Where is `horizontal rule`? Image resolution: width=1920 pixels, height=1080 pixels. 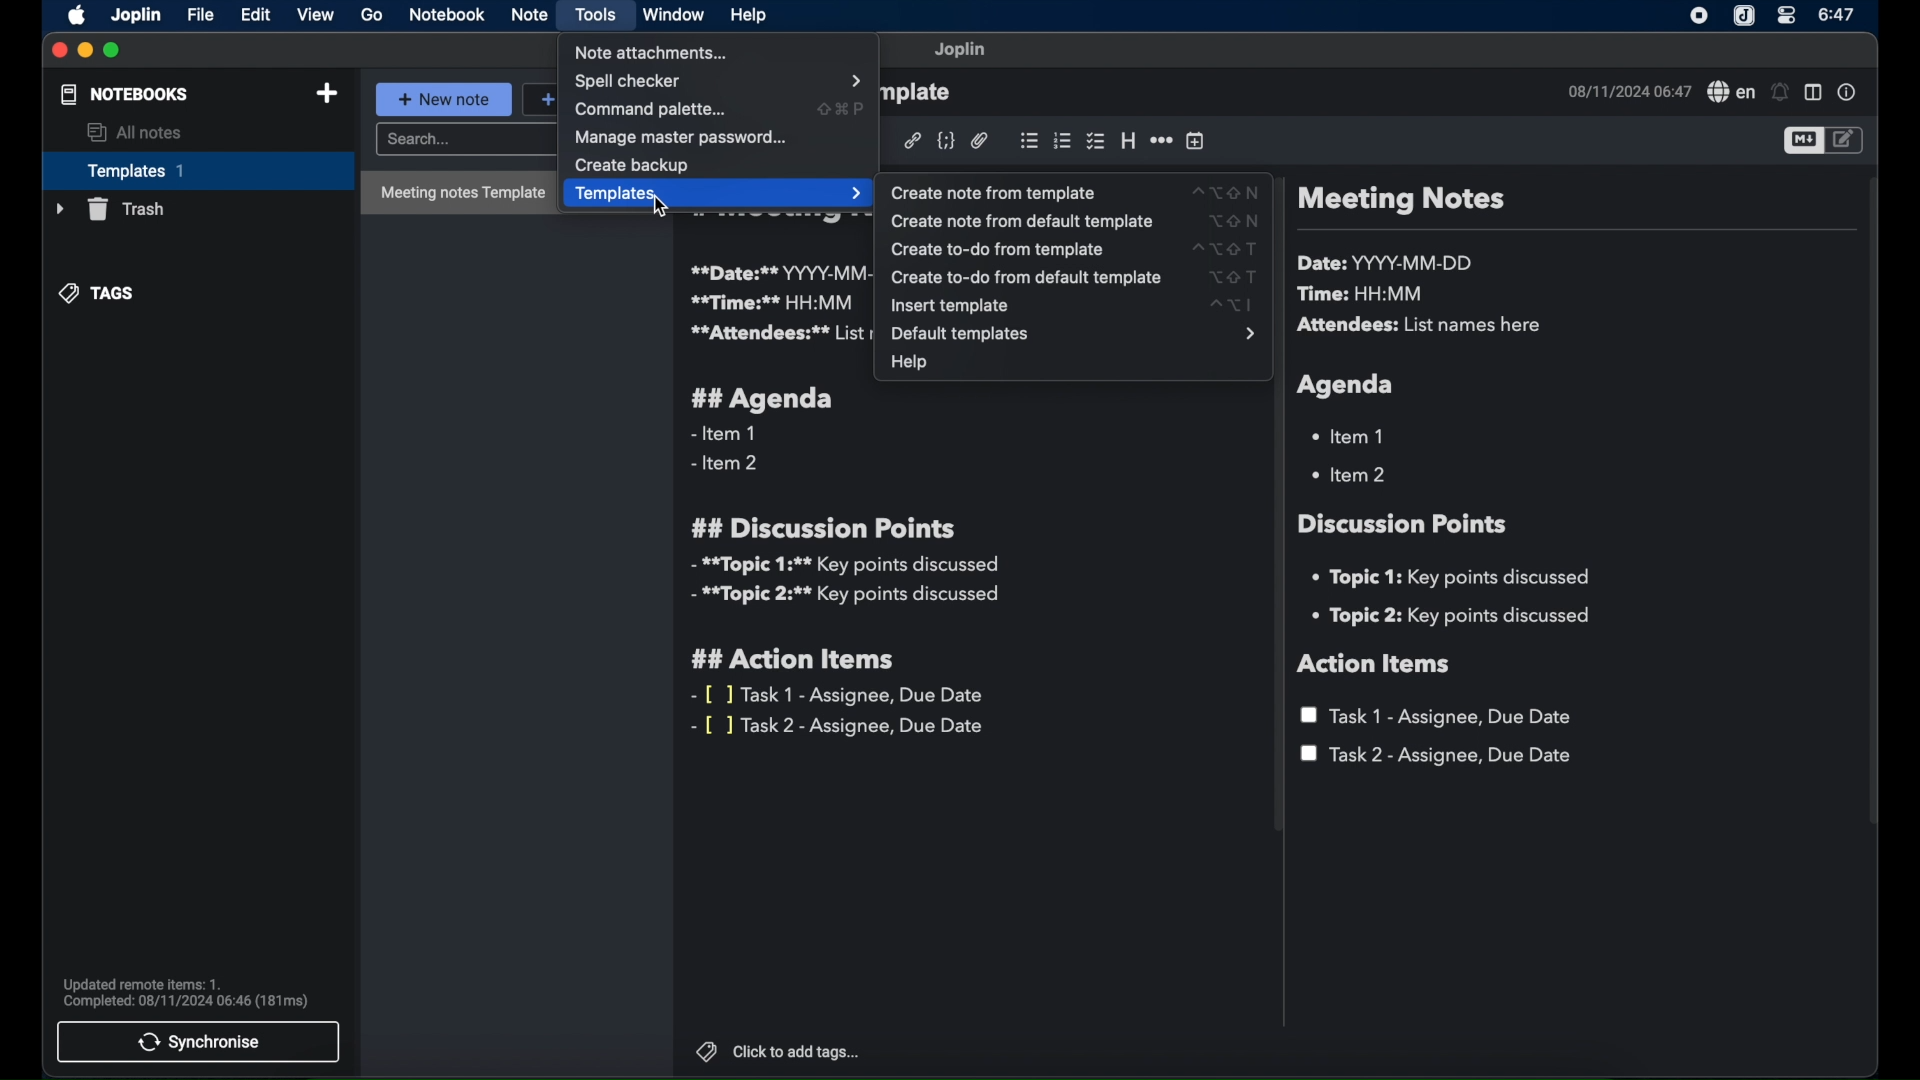 horizontal rule is located at coordinates (1161, 139).